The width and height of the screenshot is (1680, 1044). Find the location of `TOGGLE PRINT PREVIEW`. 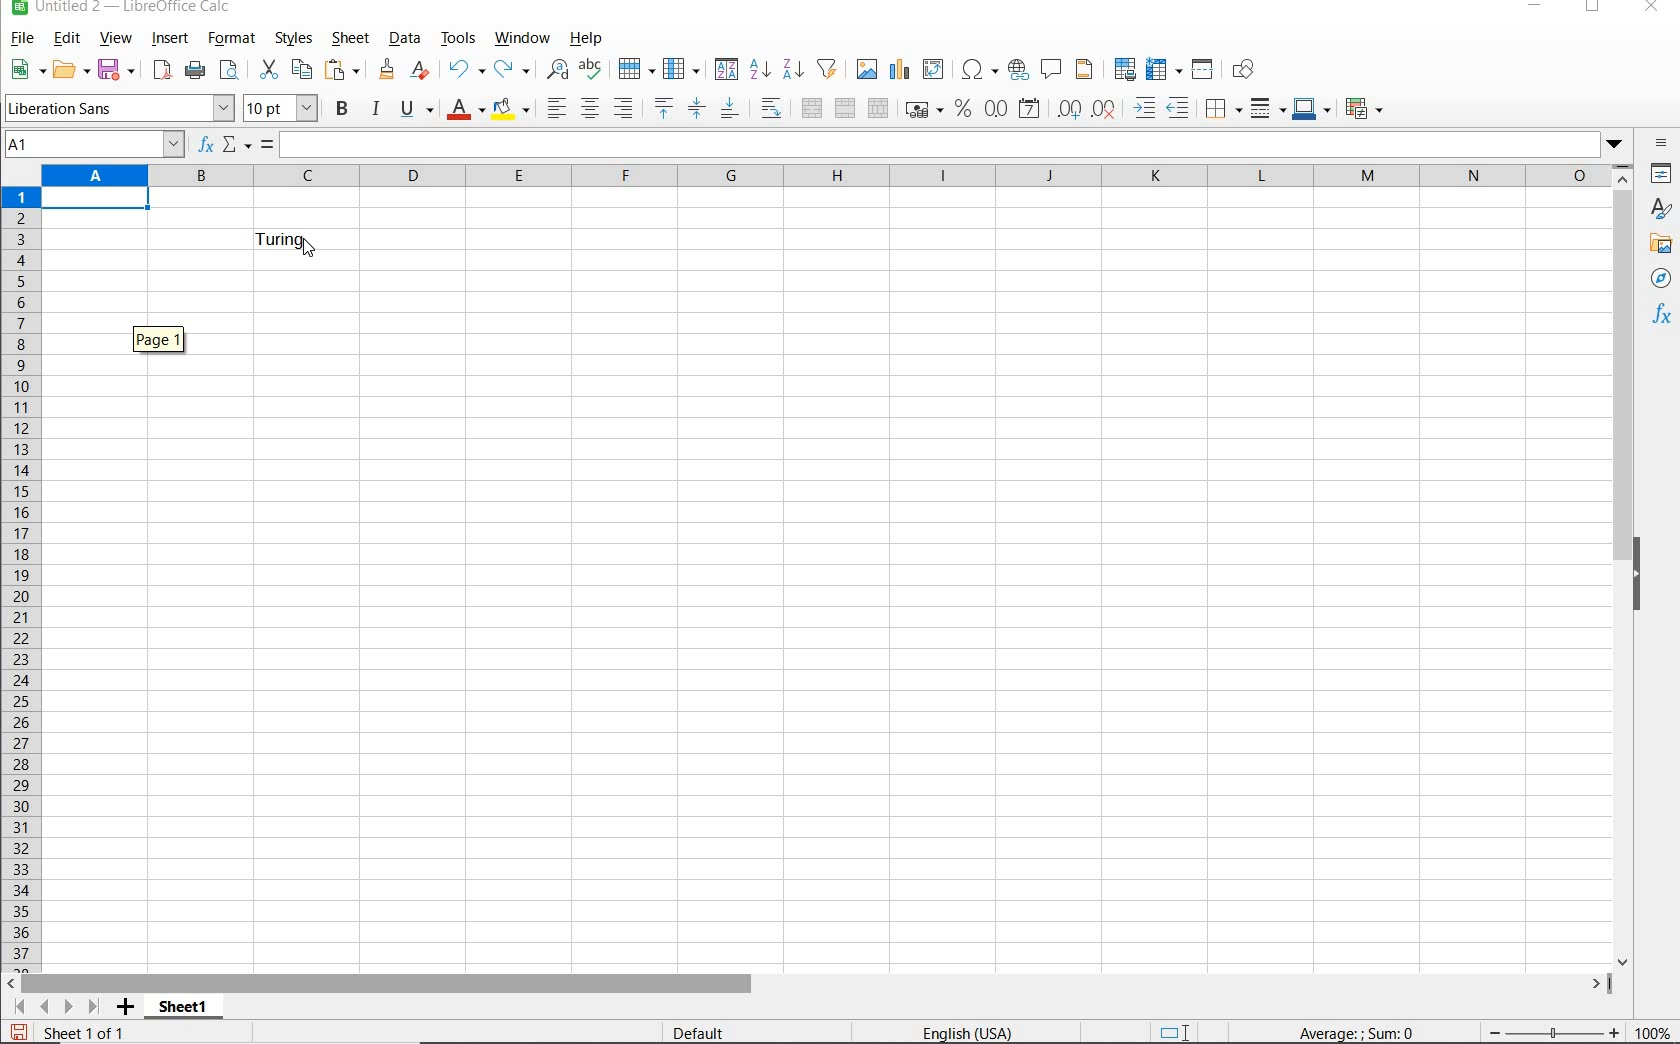

TOGGLE PRINT PREVIEW is located at coordinates (229, 69).